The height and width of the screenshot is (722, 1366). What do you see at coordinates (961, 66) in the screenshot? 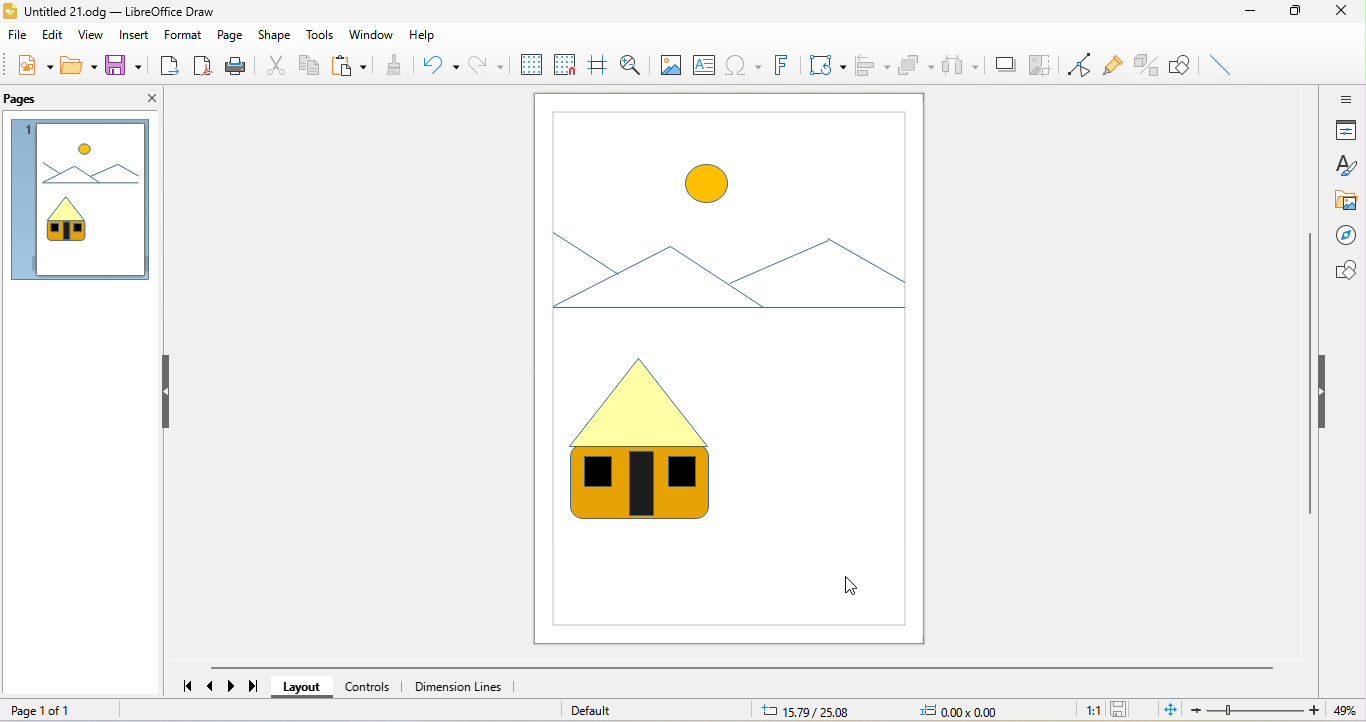
I see `select atleast three objects to distribute` at bounding box center [961, 66].